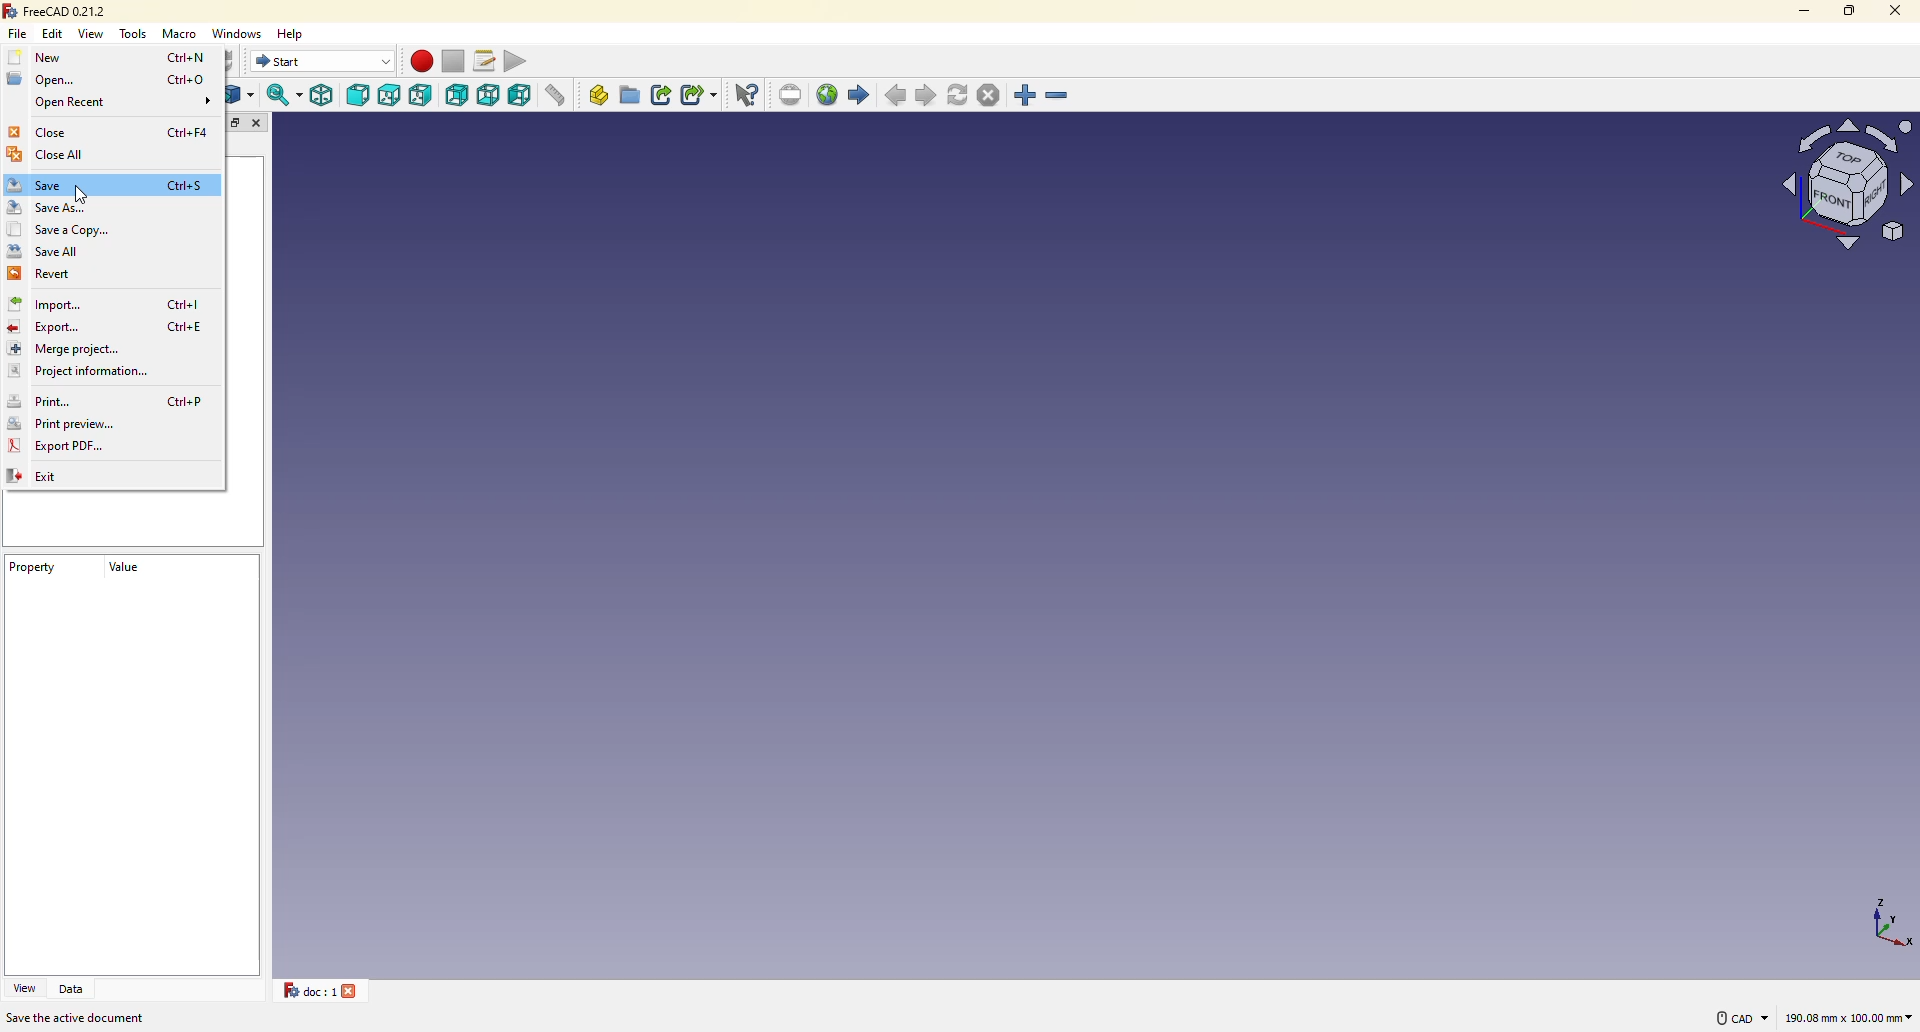 This screenshot has height=1032, width=1920. Describe the element at coordinates (749, 94) in the screenshot. I see `what's this` at that location.